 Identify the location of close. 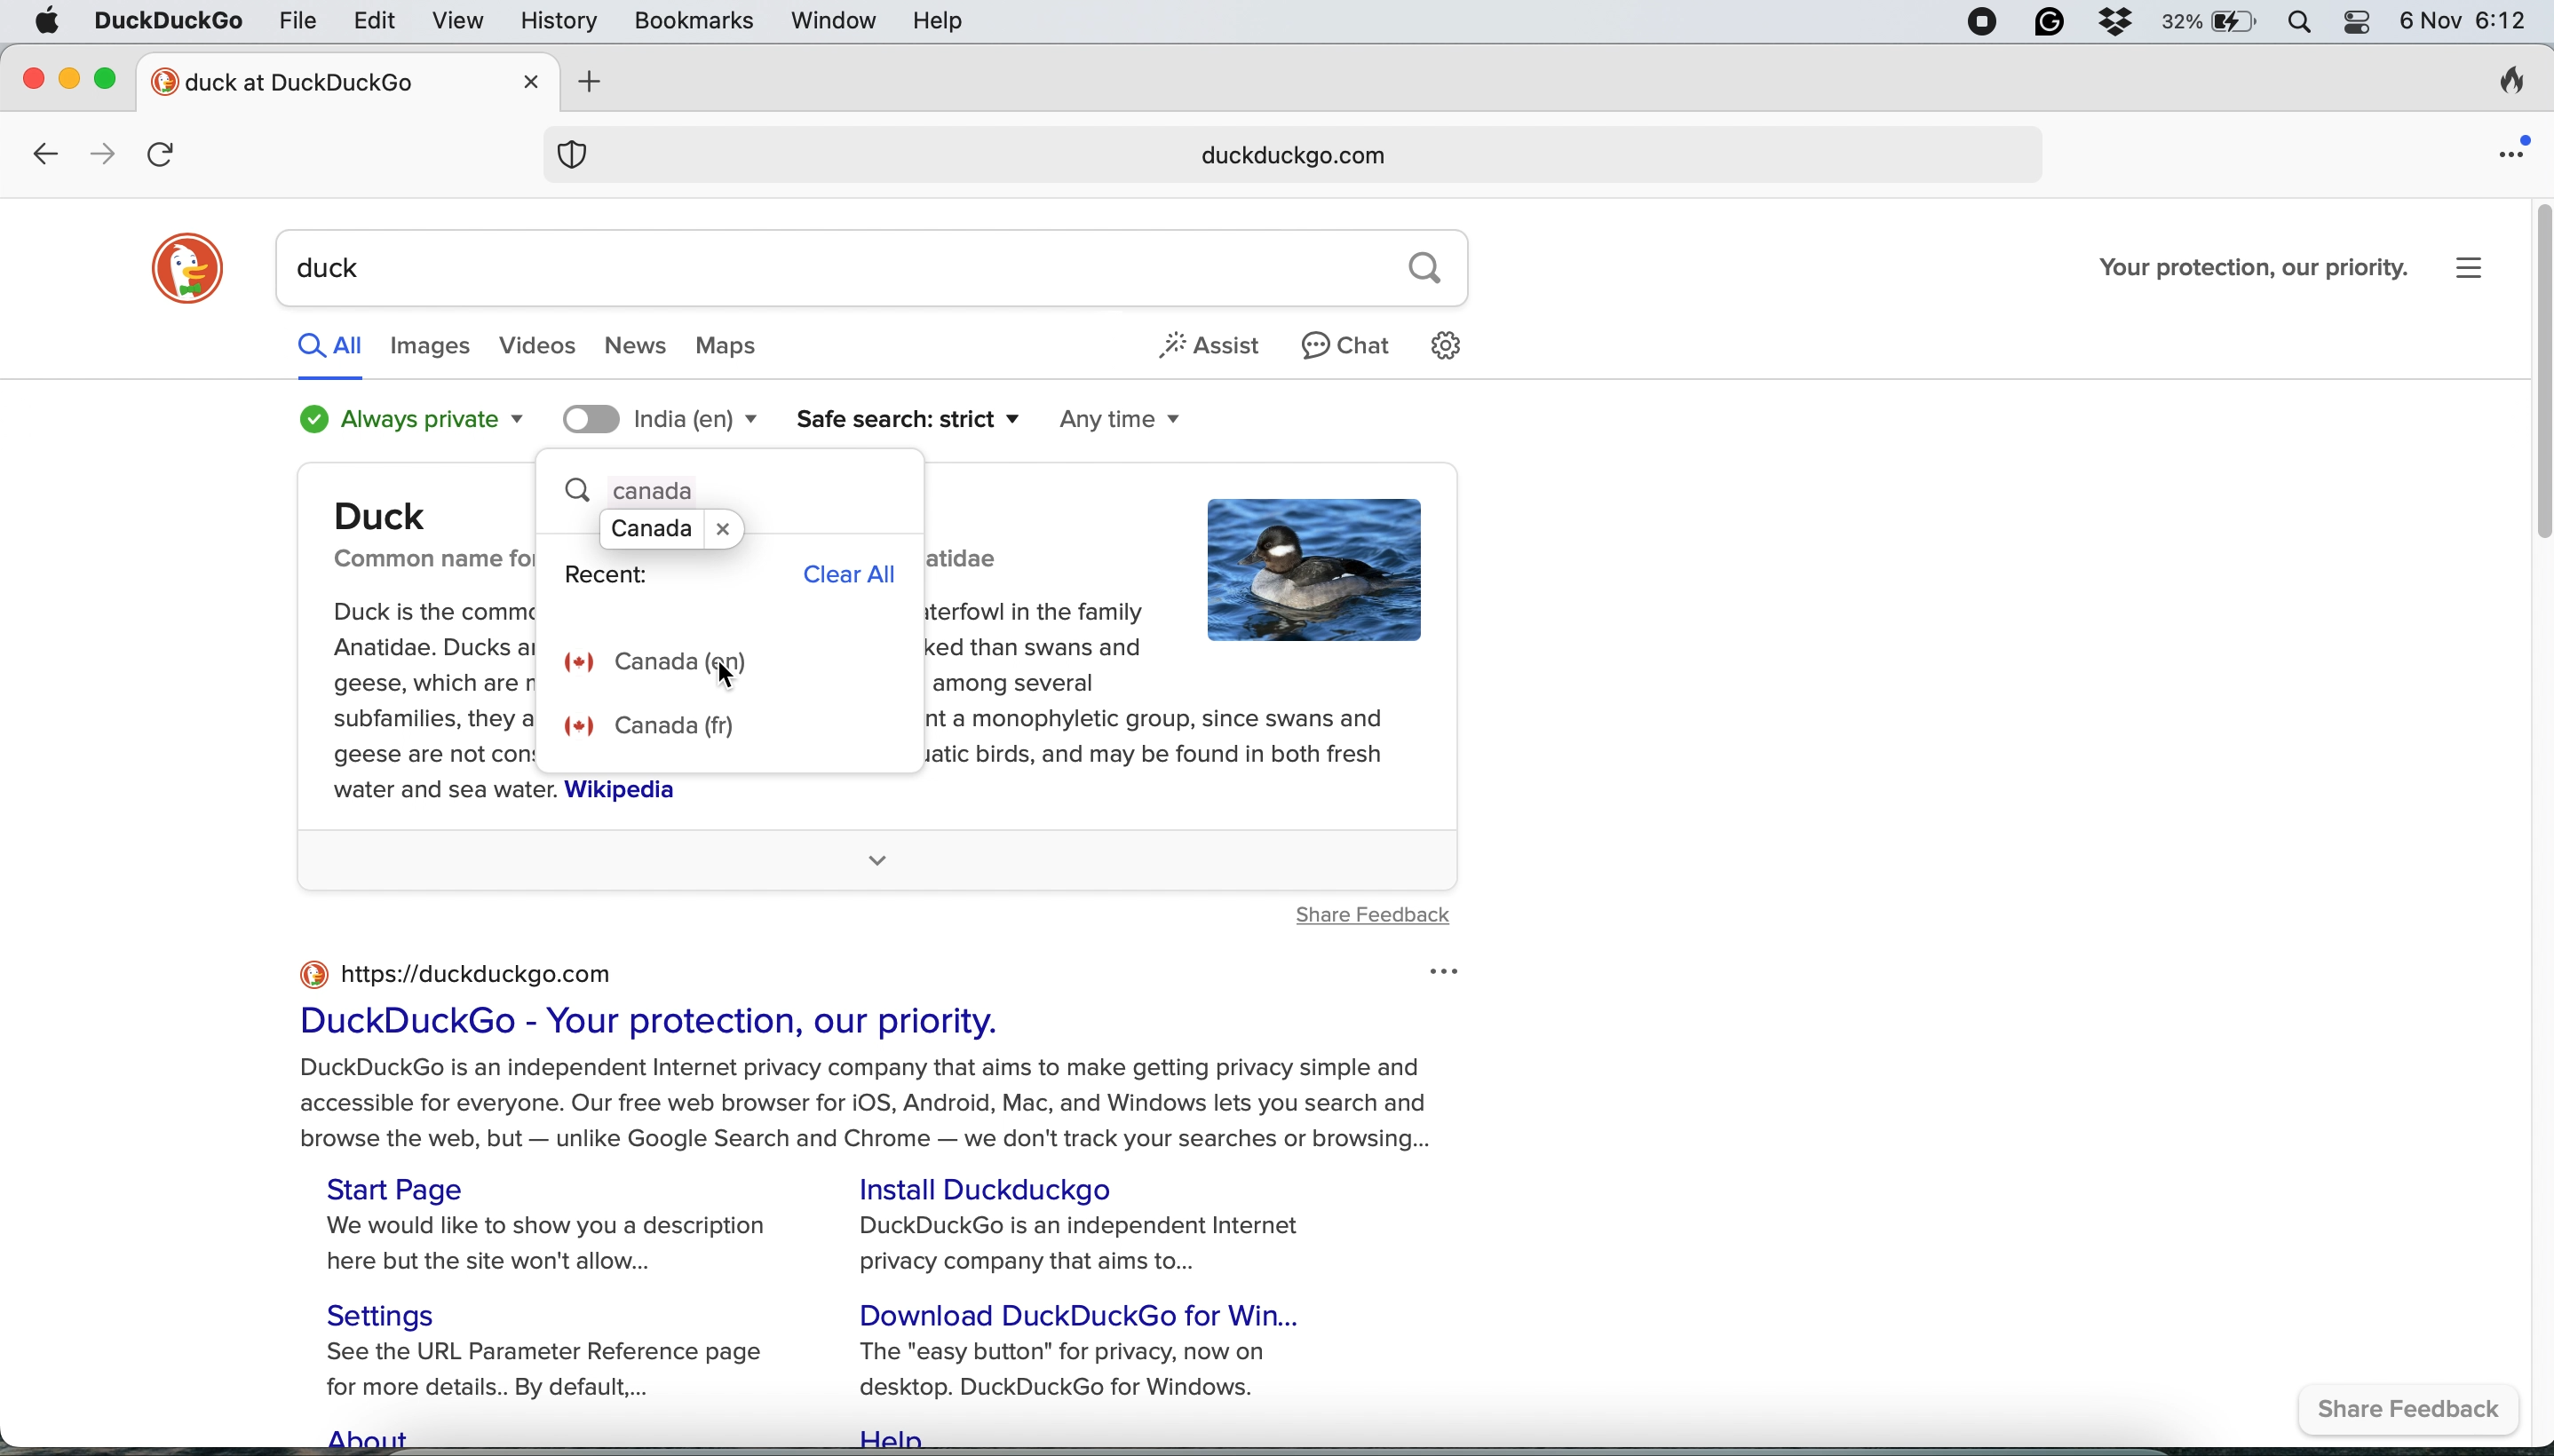
(34, 74).